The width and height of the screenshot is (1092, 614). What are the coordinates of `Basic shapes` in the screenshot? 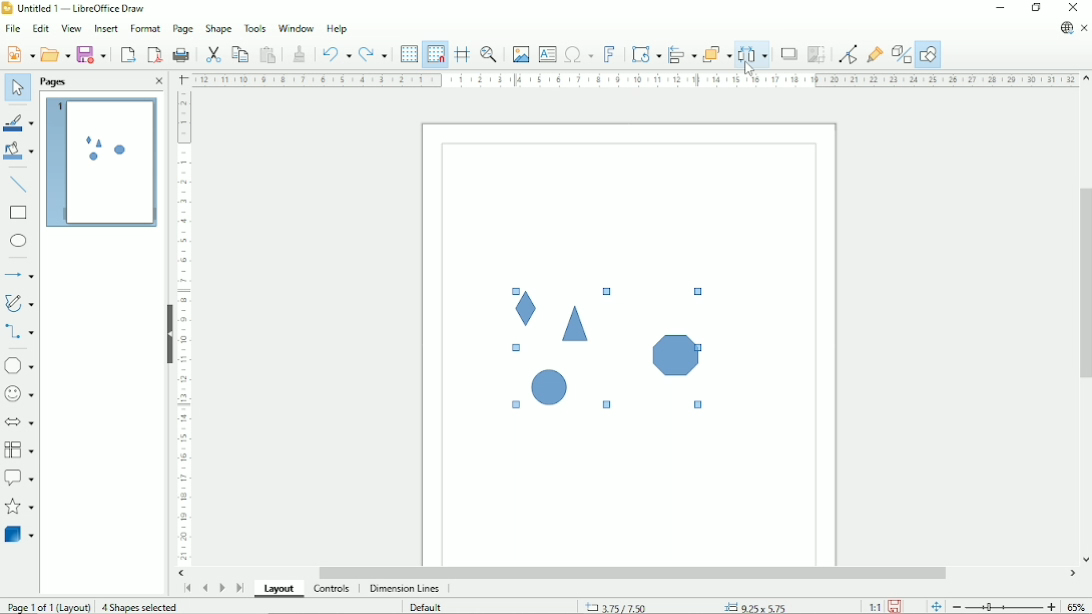 It's located at (22, 365).